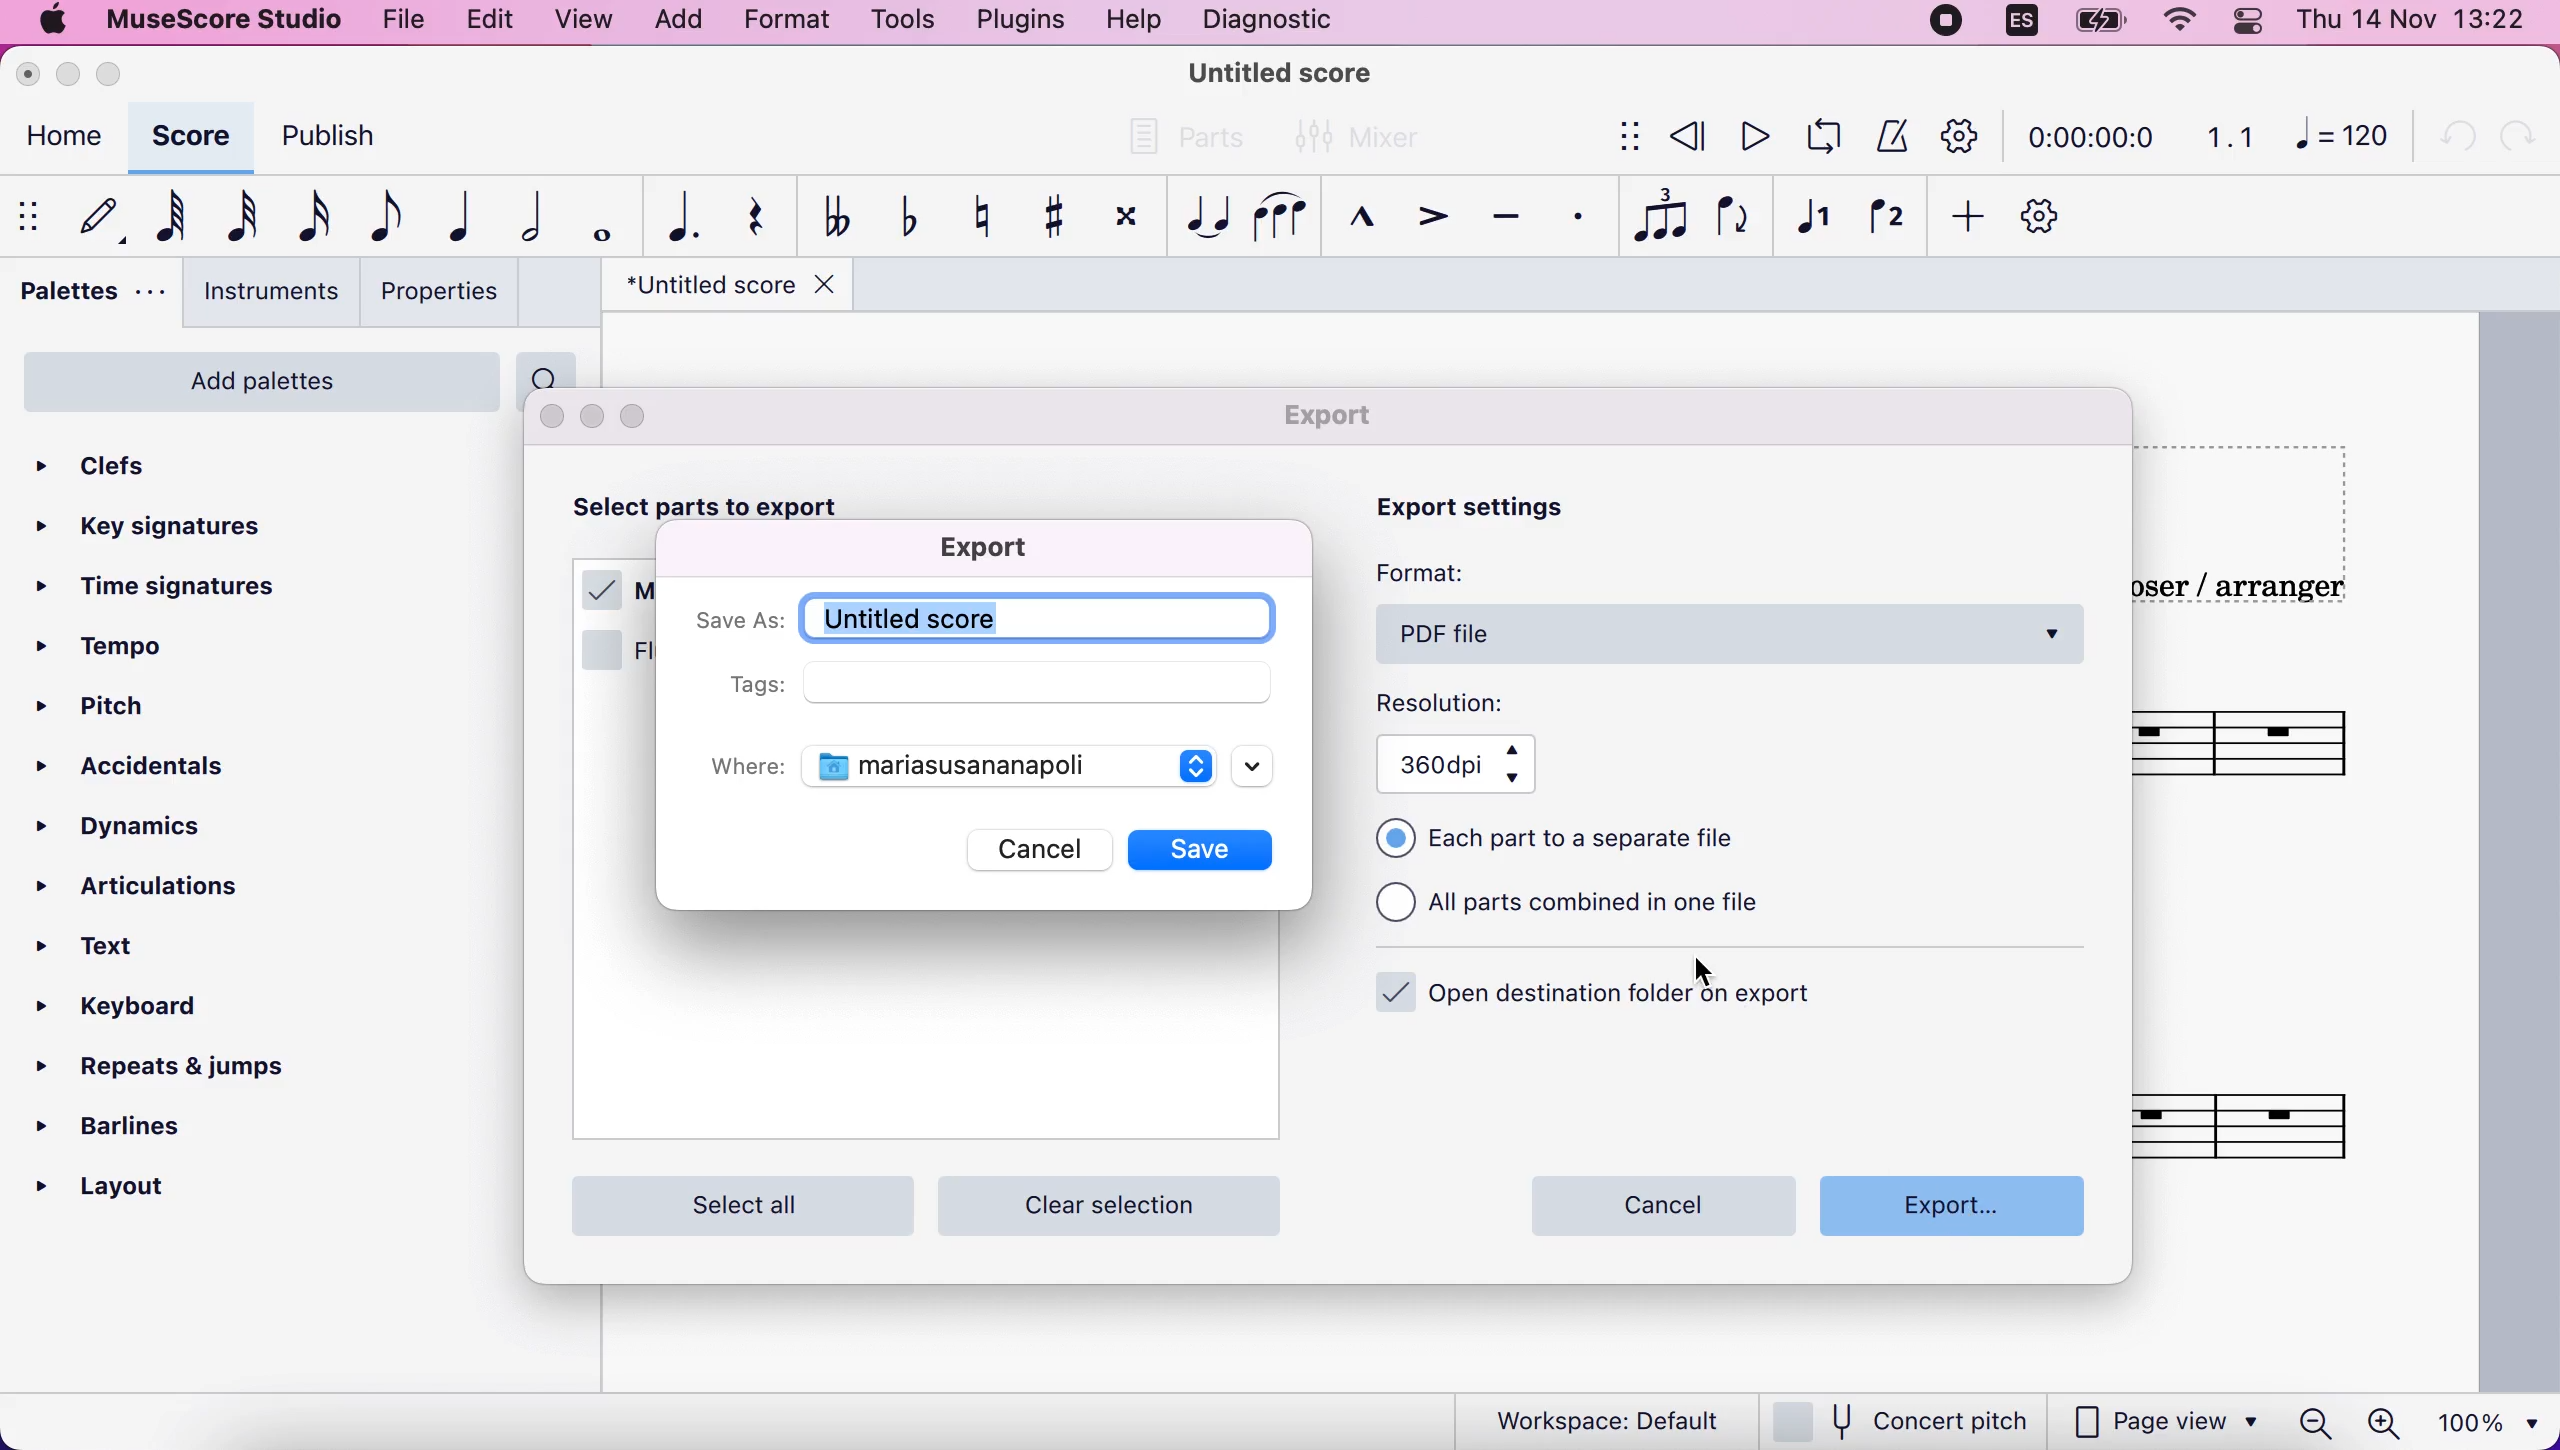 This screenshot has width=2560, height=1450. What do you see at coordinates (70, 75) in the screenshot?
I see `minimize` at bounding box center [70, 75].